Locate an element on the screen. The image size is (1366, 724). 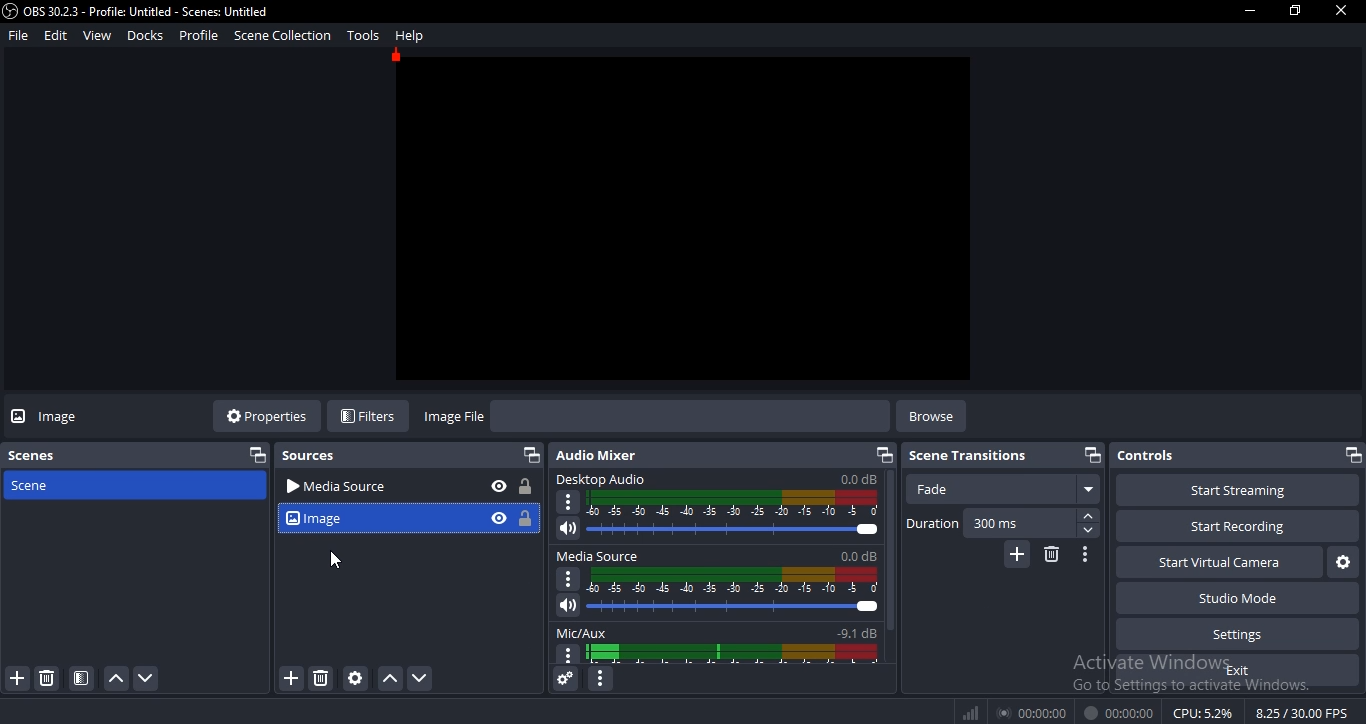
scene is located at coordinates (33, 455).